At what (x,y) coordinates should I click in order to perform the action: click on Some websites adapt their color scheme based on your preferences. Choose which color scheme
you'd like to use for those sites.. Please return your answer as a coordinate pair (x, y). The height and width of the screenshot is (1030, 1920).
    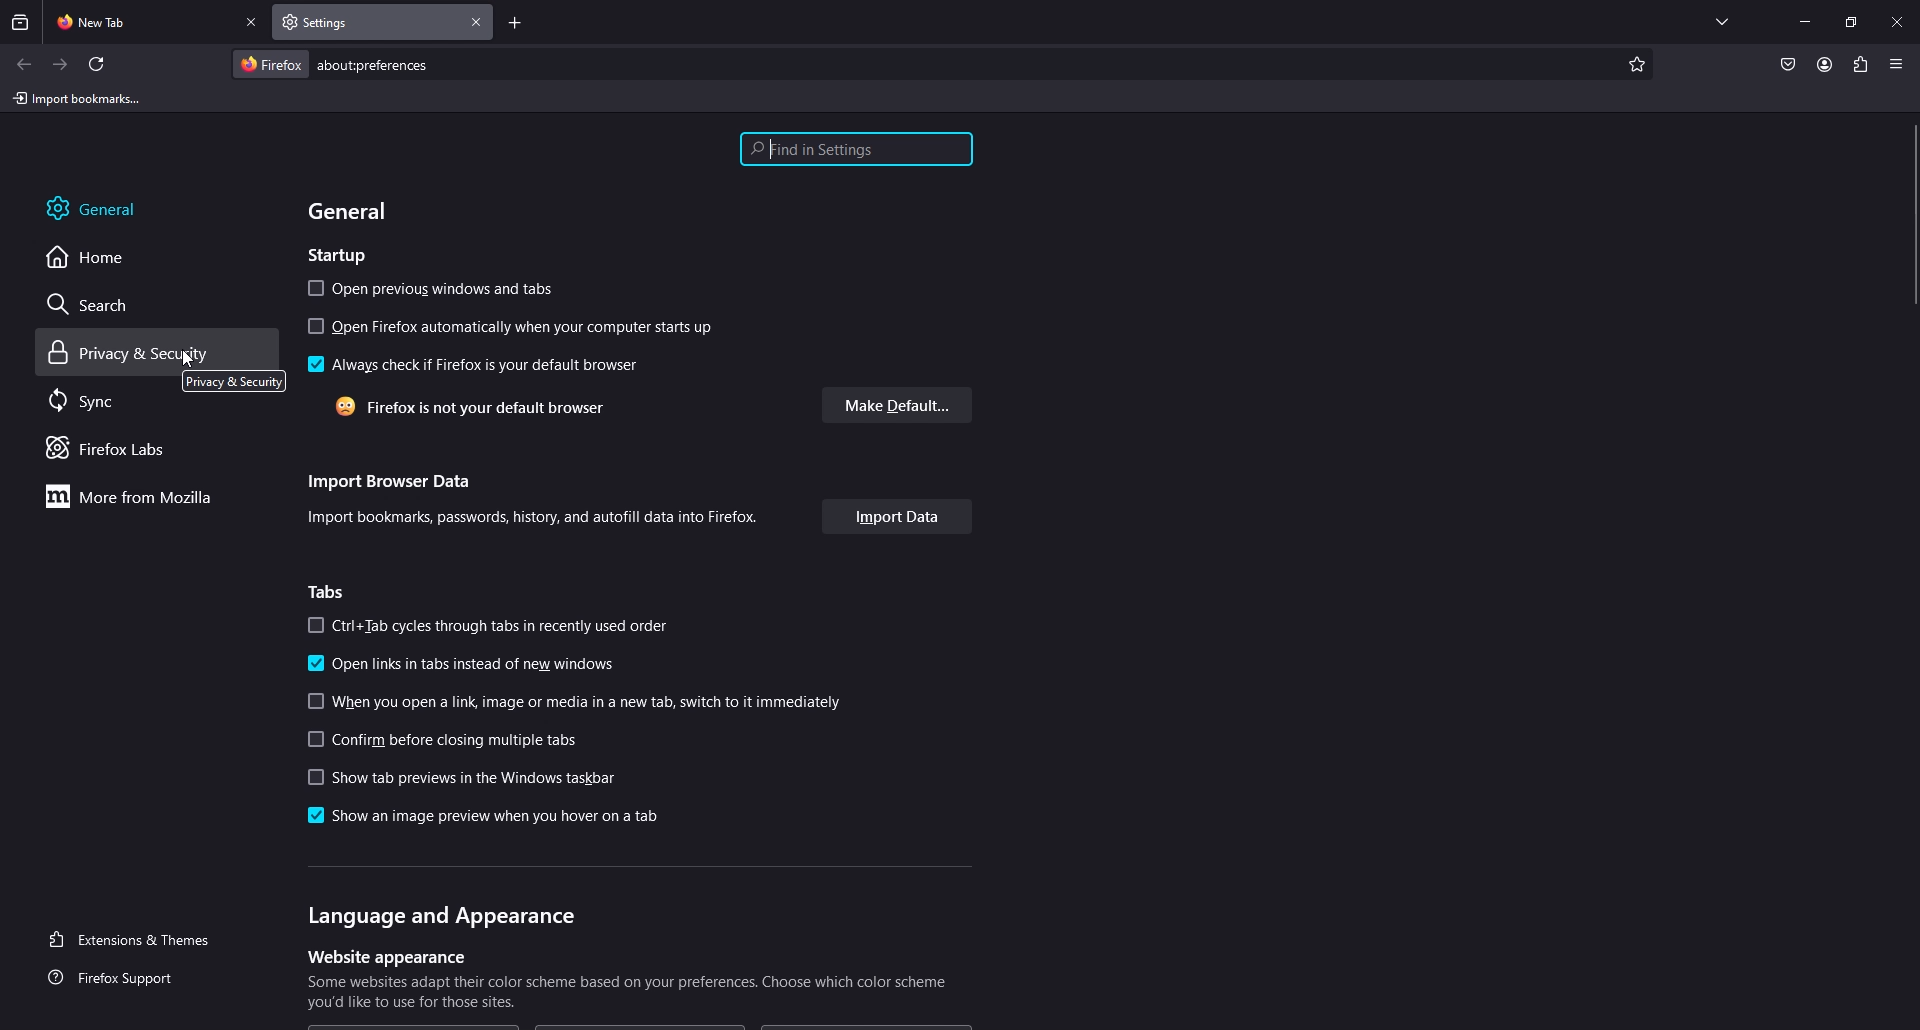
    Looking at the image, I should click on (632, 995).